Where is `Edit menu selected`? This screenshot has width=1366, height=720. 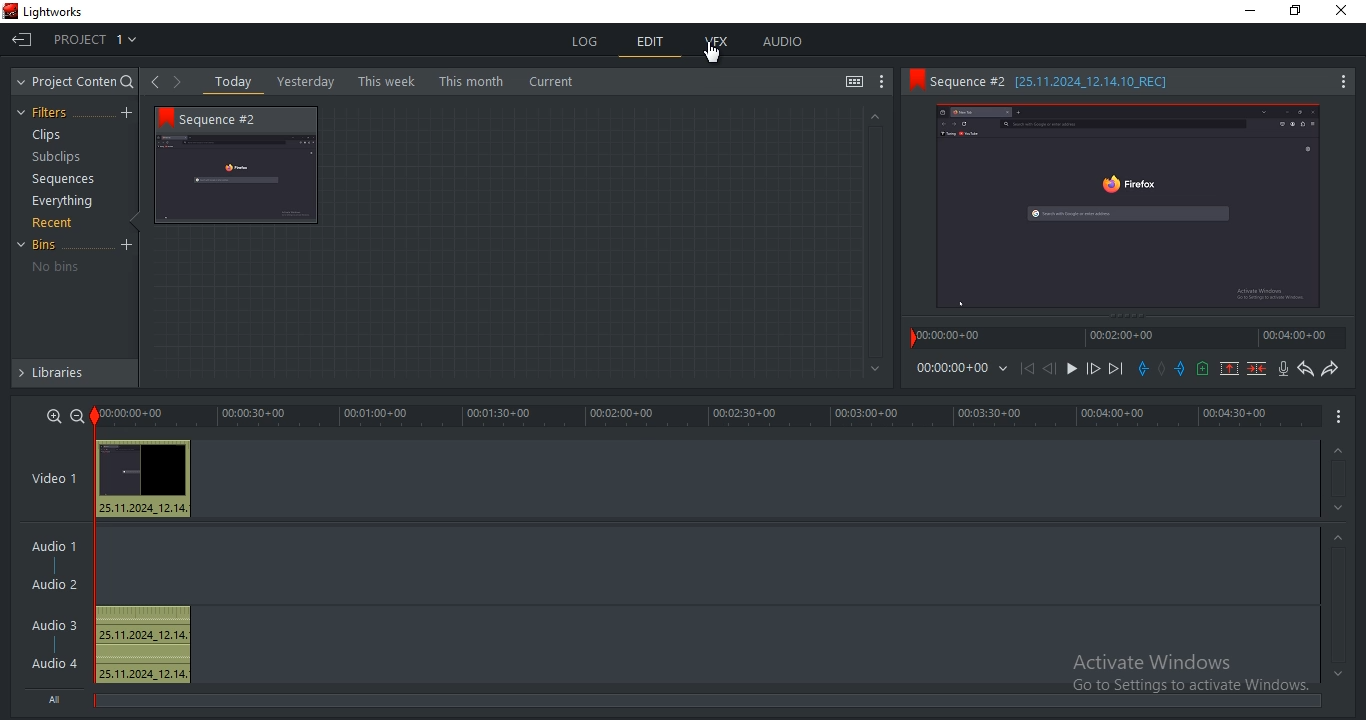
Edit menu selected is located at coordinates (653, 60).